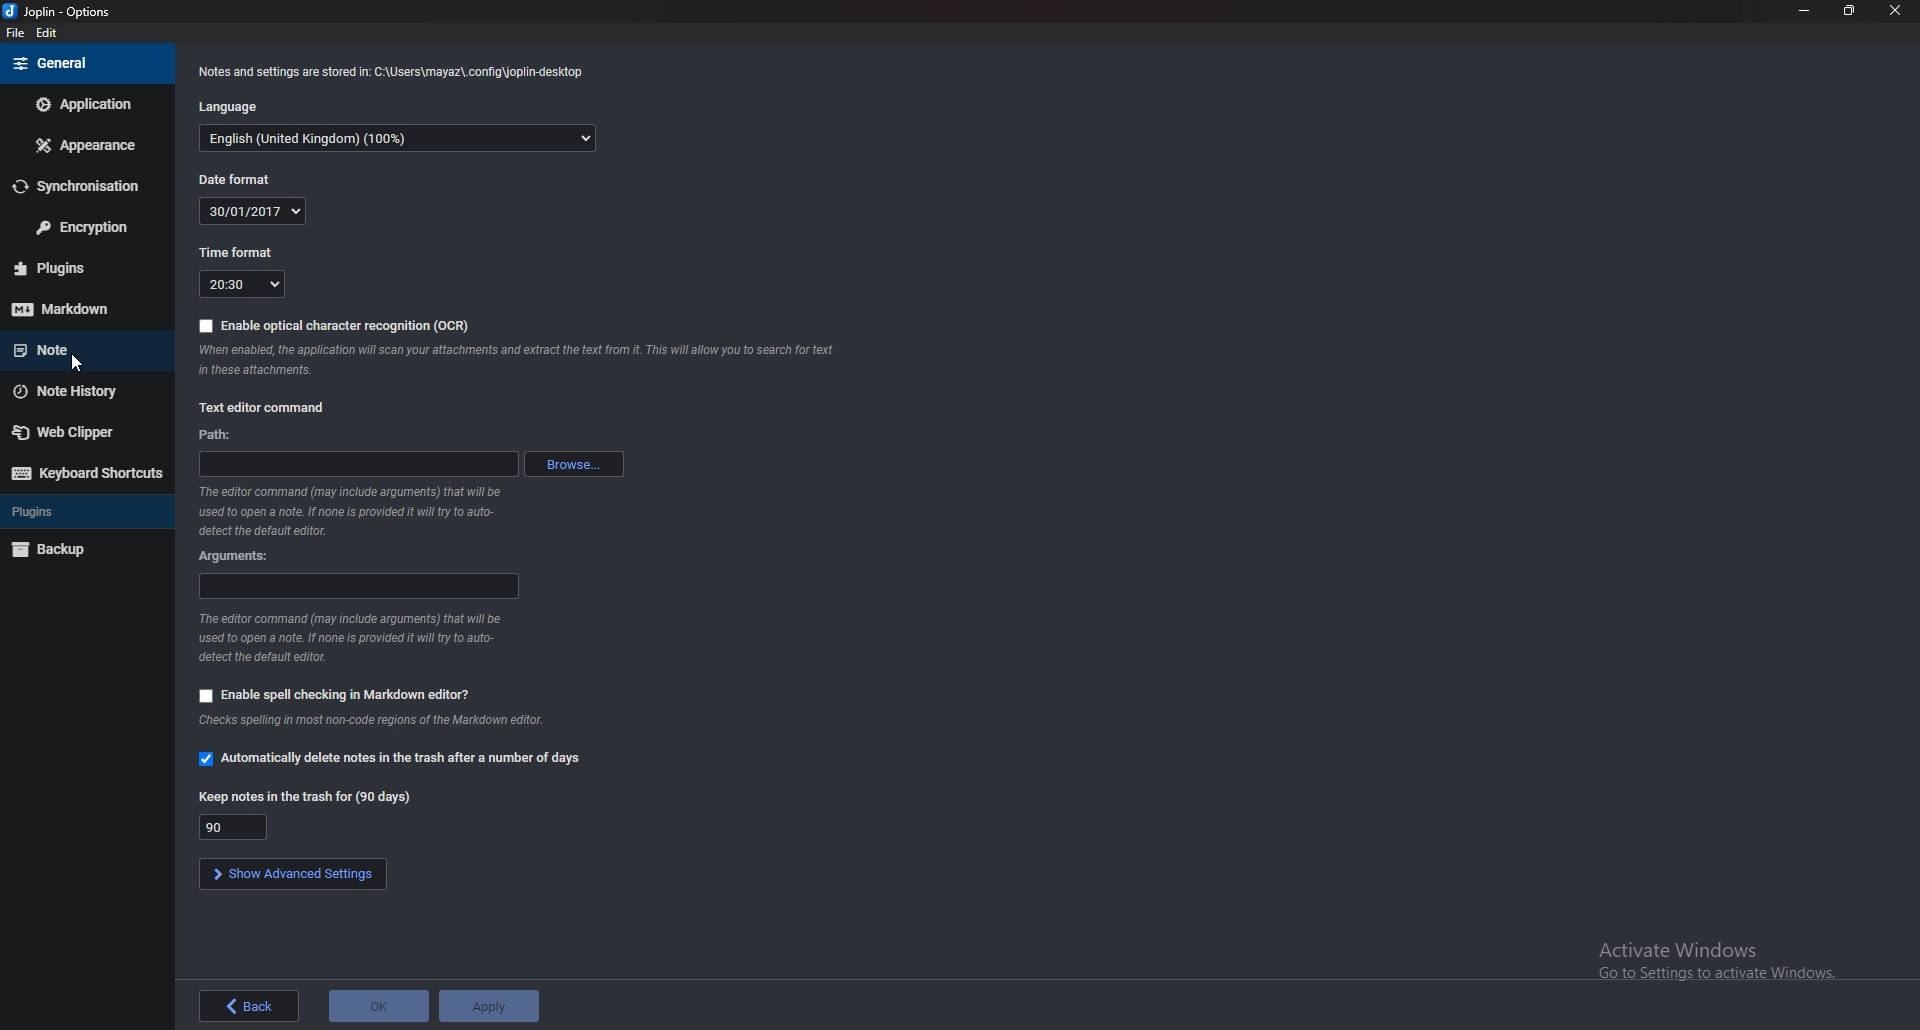  I want to click on options, so click(64, 13).